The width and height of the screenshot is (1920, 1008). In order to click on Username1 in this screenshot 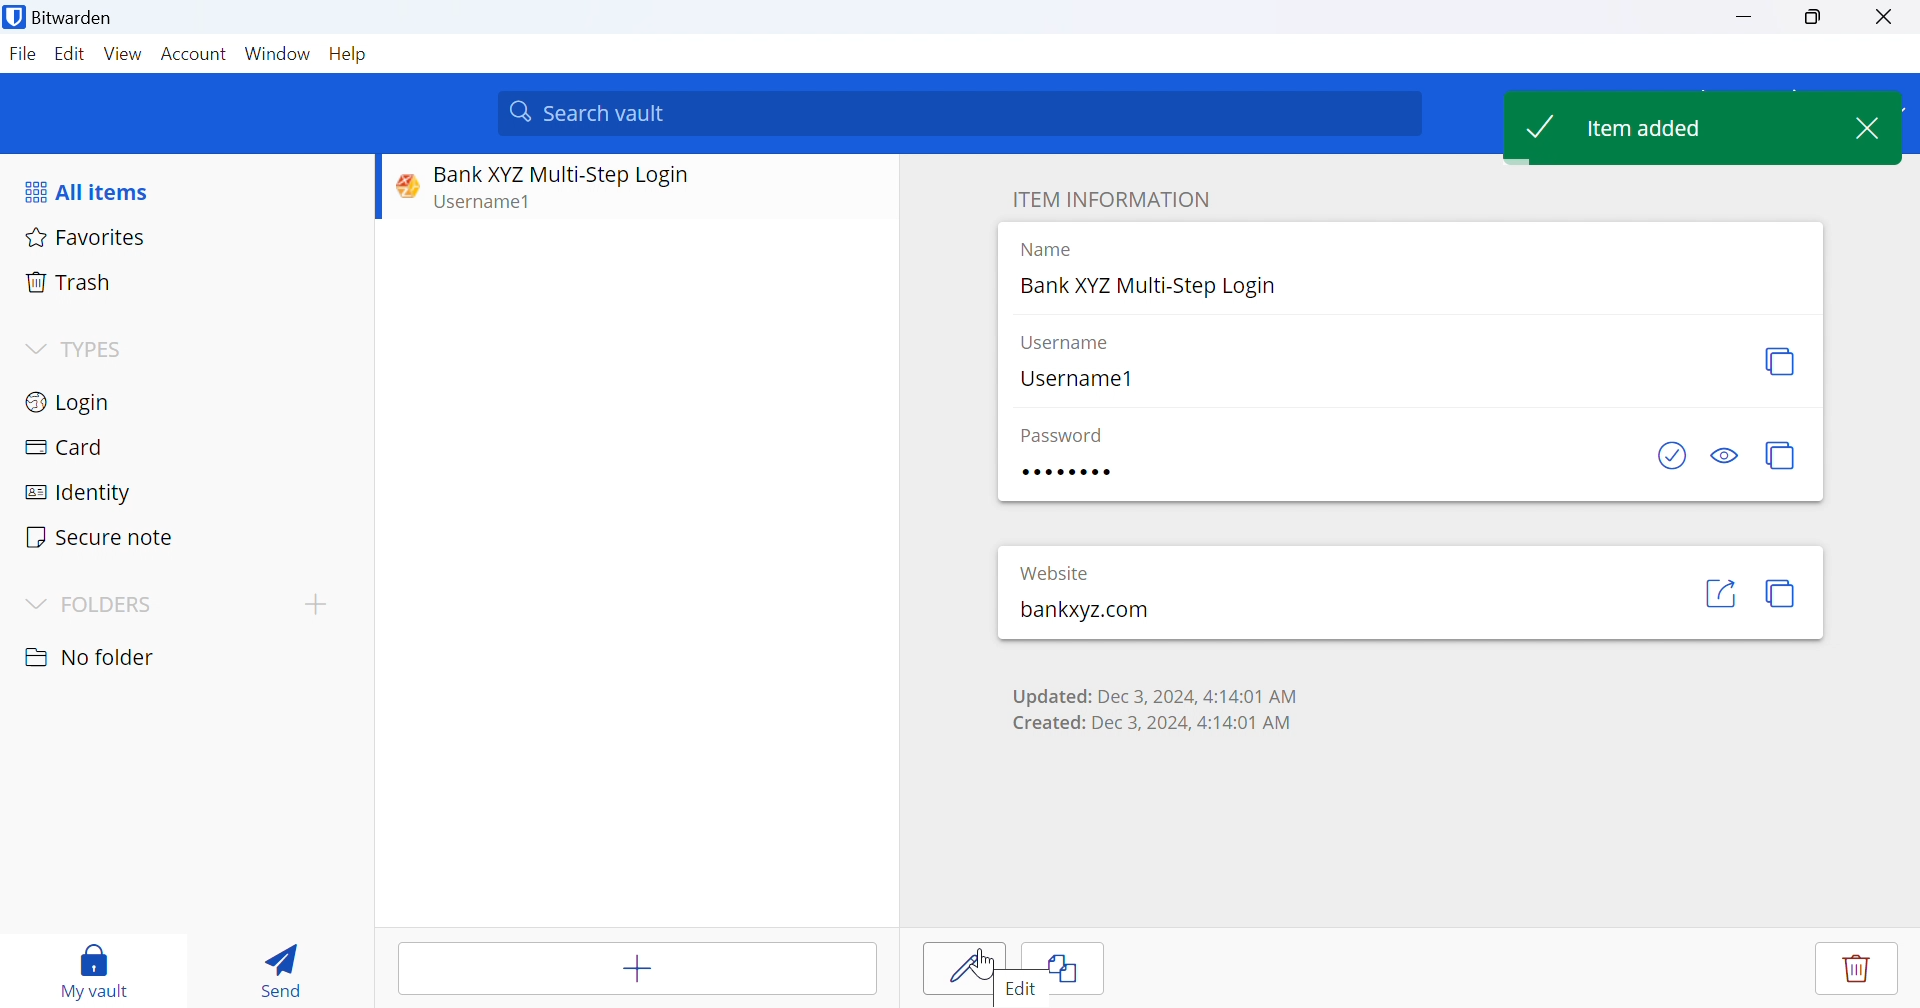, I will do `click(1078, 376)`.